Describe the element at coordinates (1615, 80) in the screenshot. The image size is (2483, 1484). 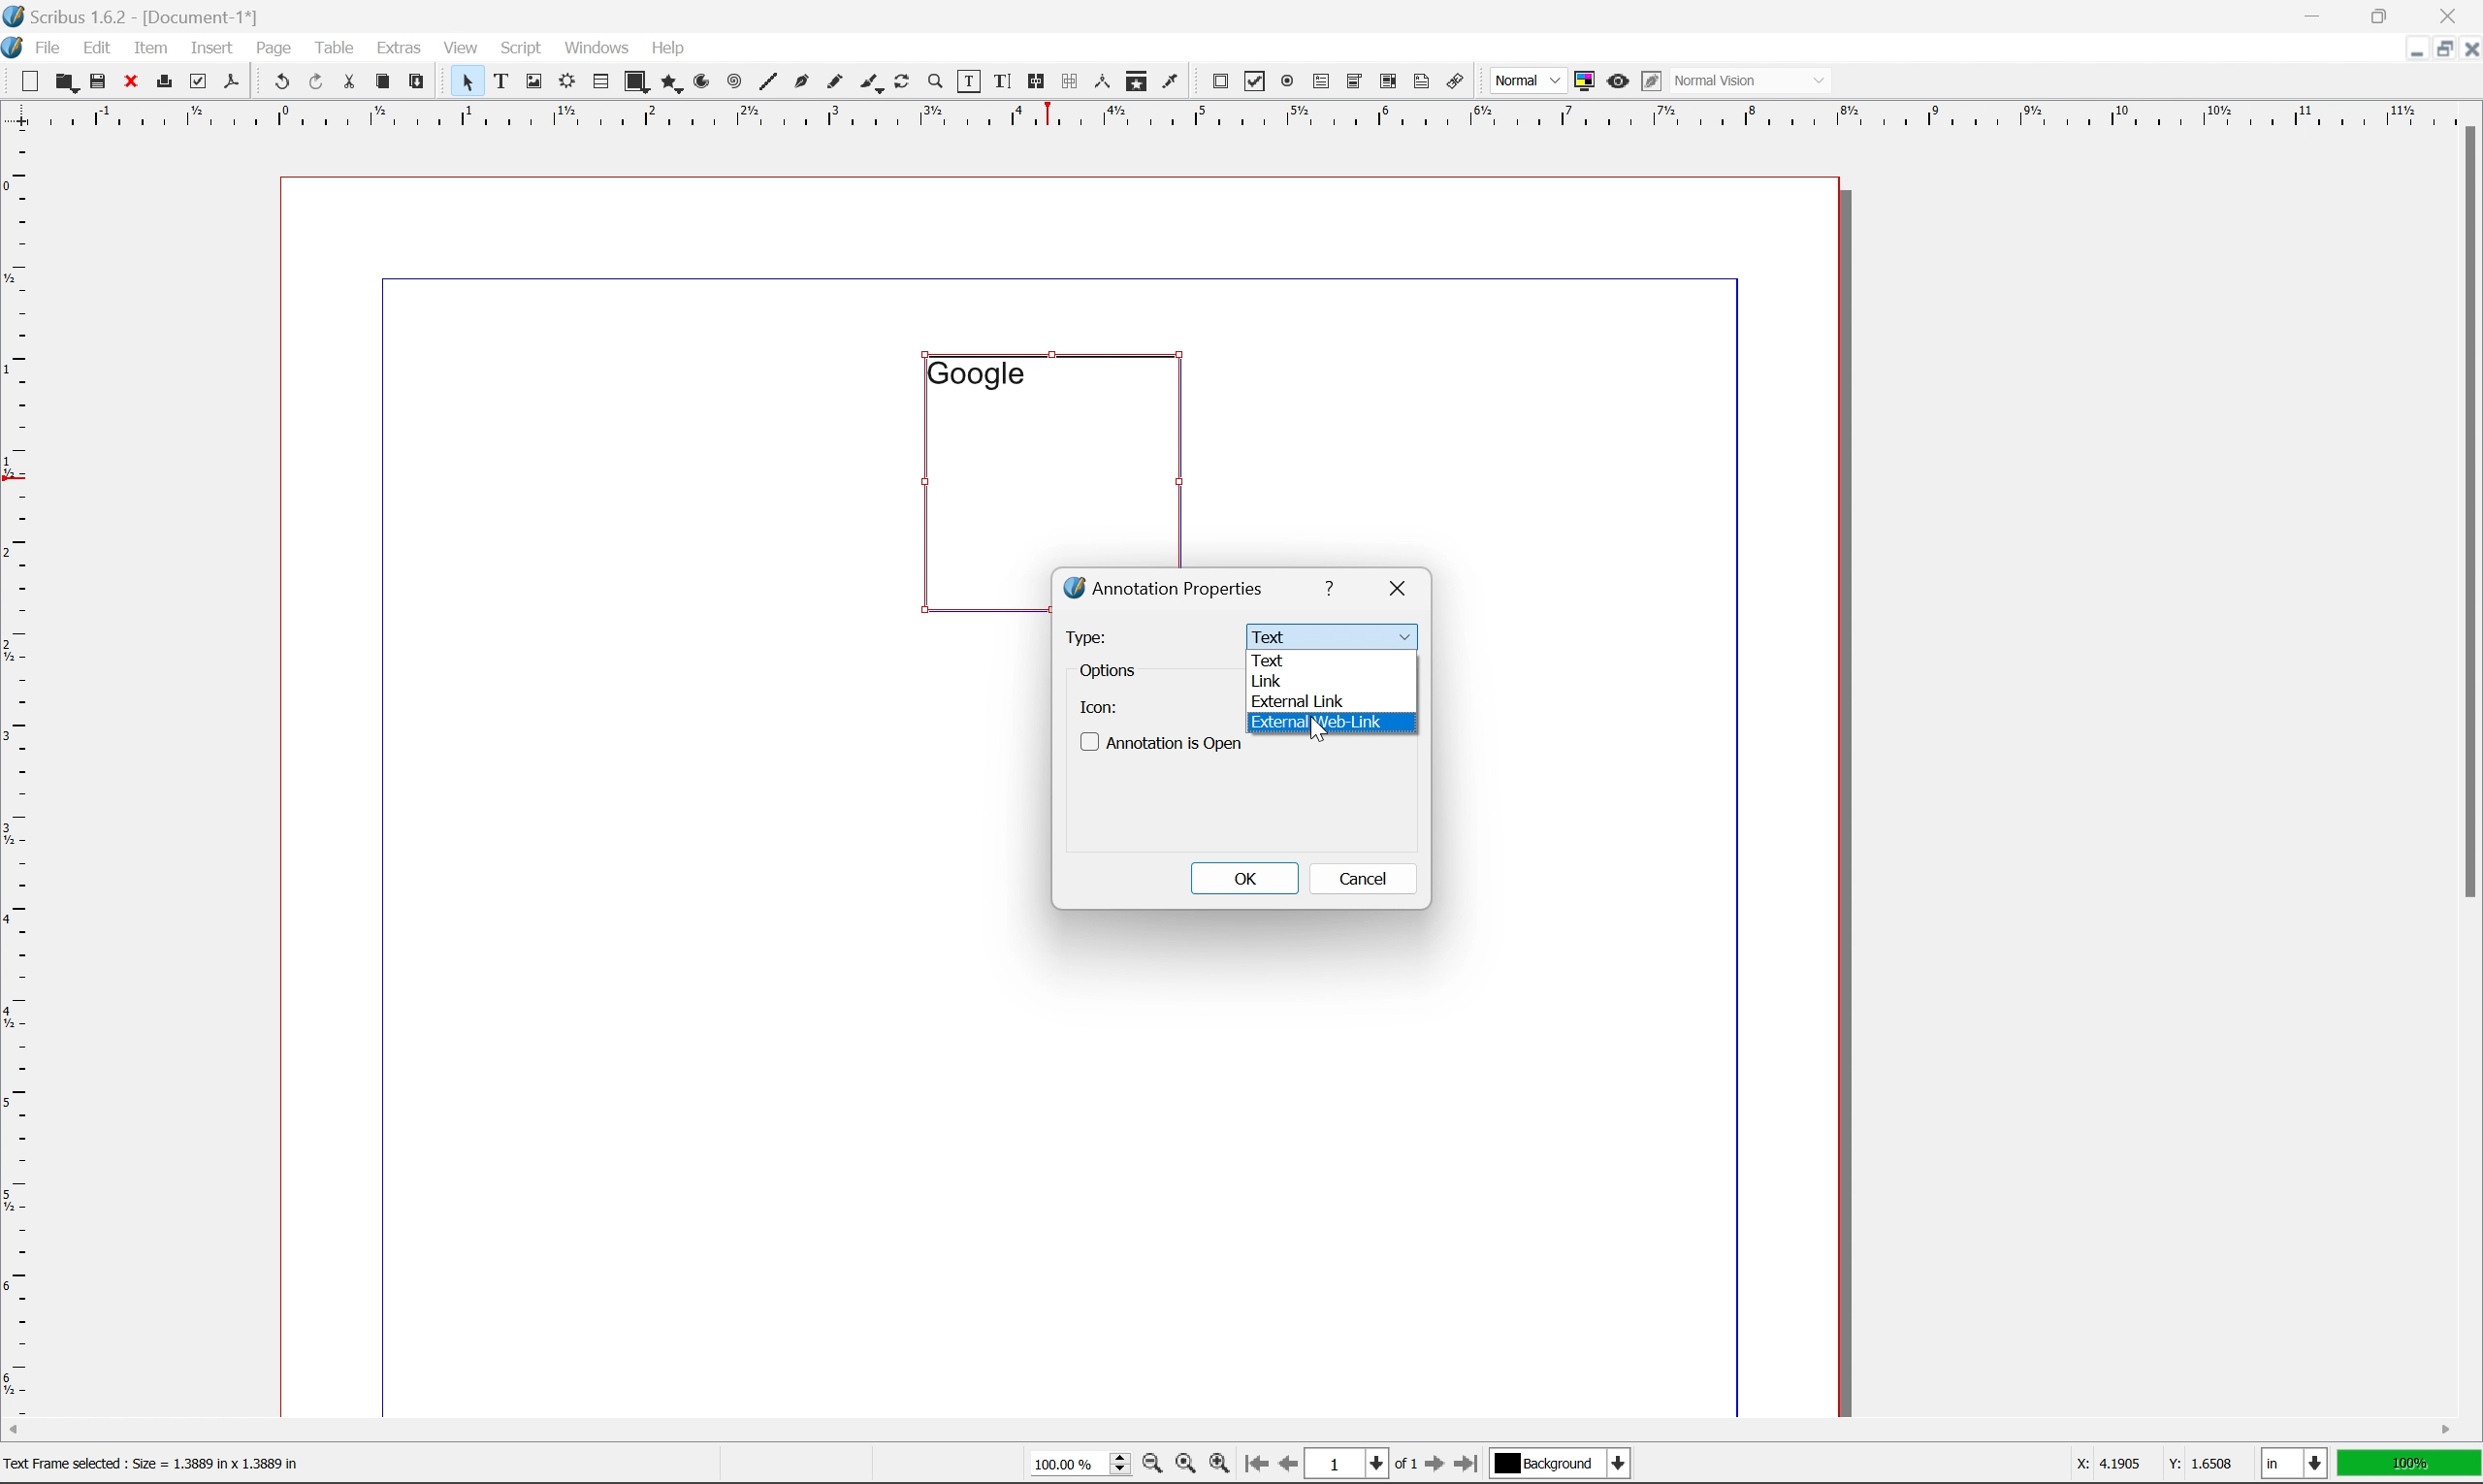
I see `preview mode` at that location.